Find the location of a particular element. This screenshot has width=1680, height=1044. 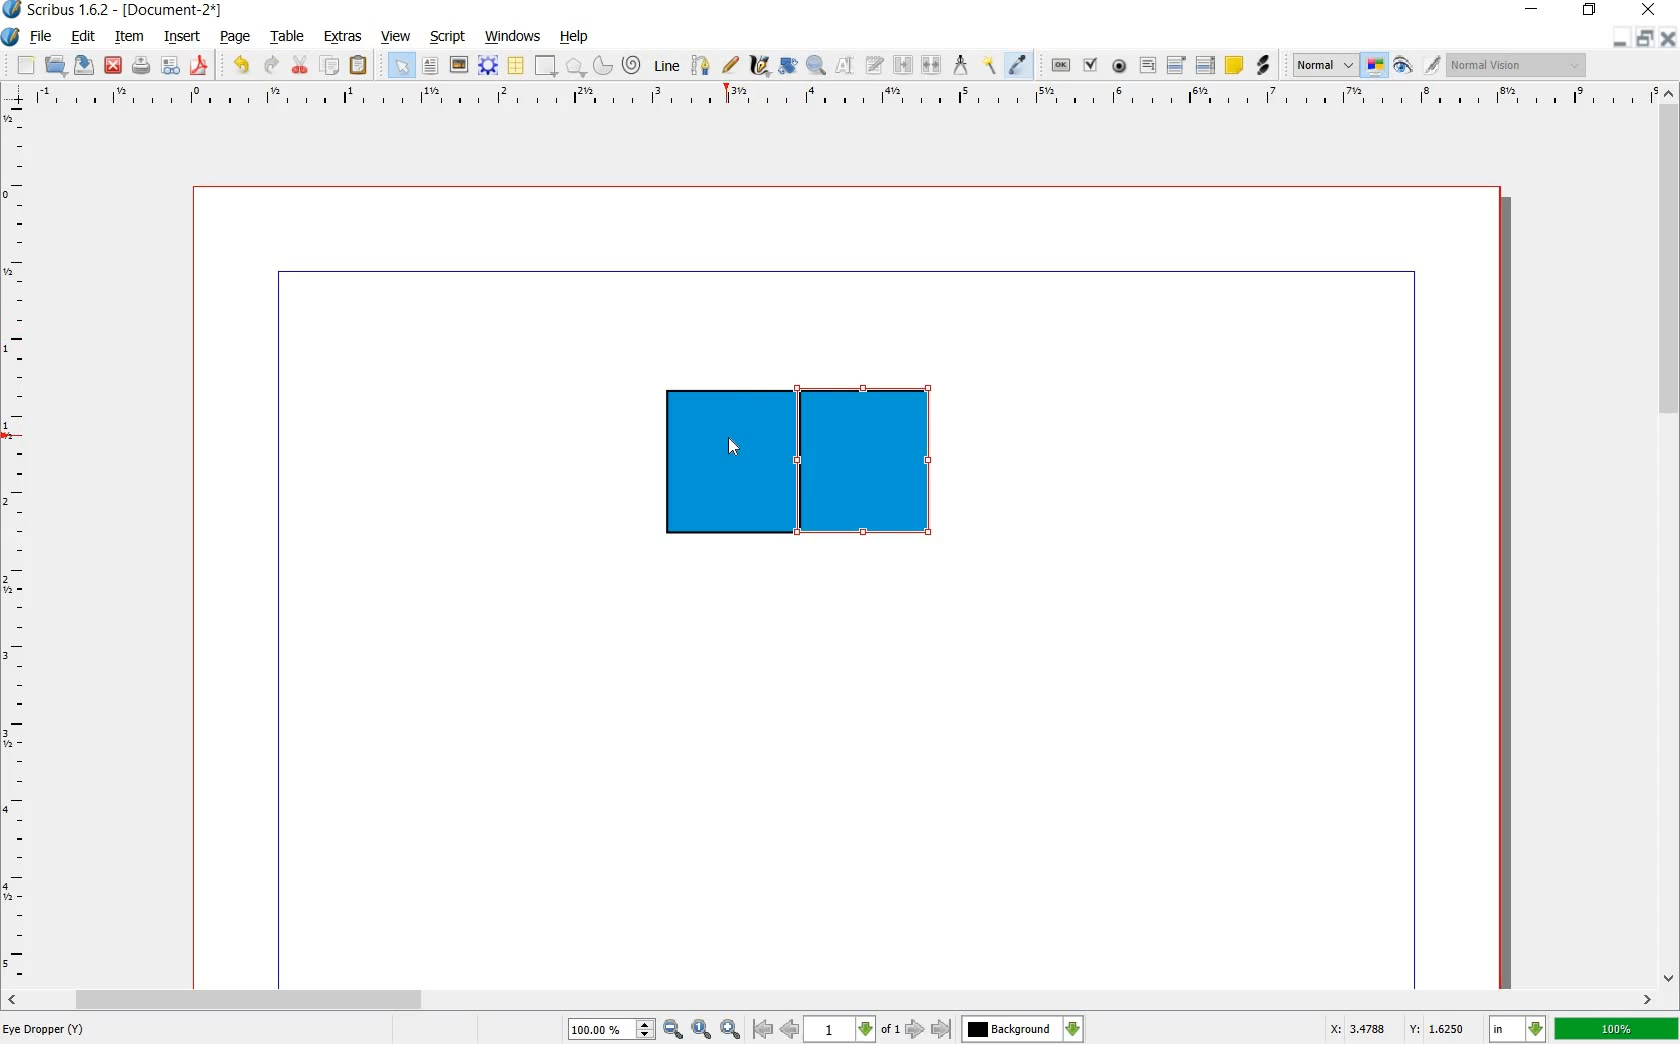

pdf push button is located at coordinates (1060, 65).